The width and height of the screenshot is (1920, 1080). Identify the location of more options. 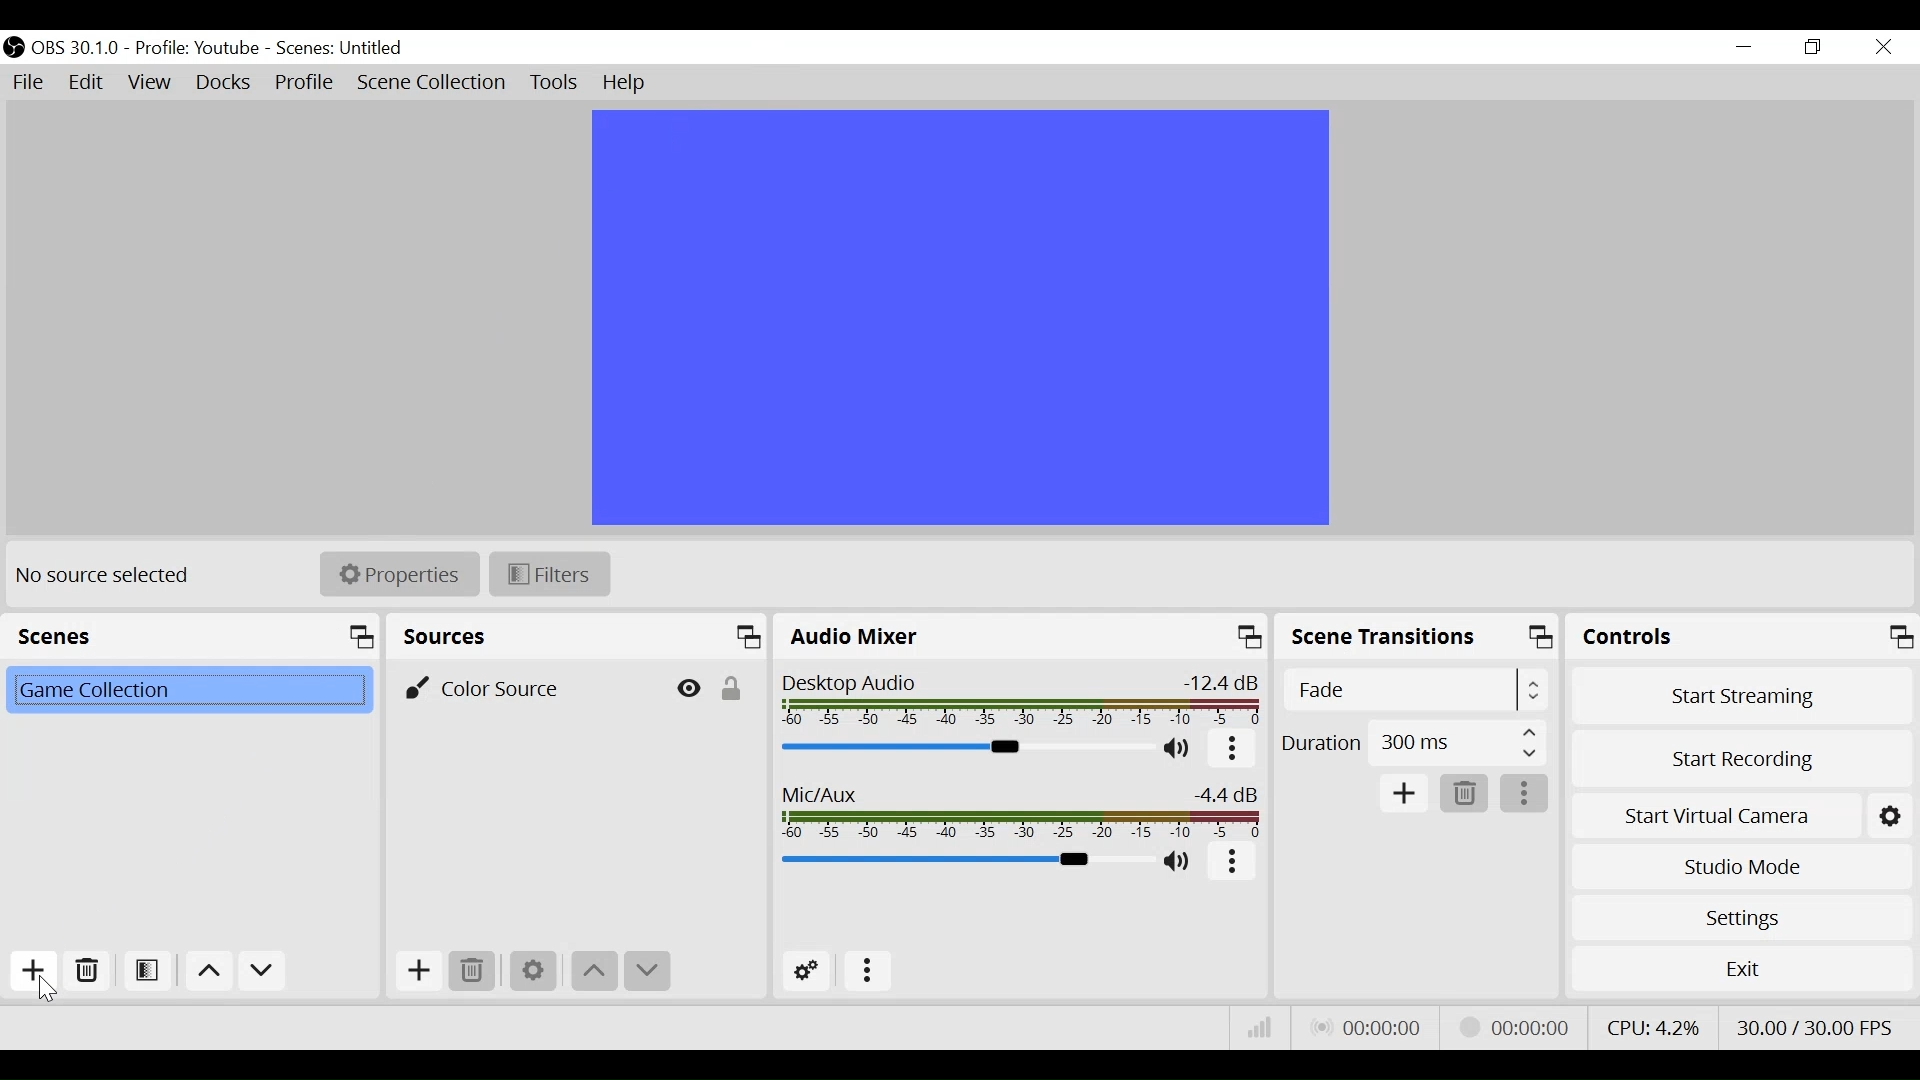
(869, 971).